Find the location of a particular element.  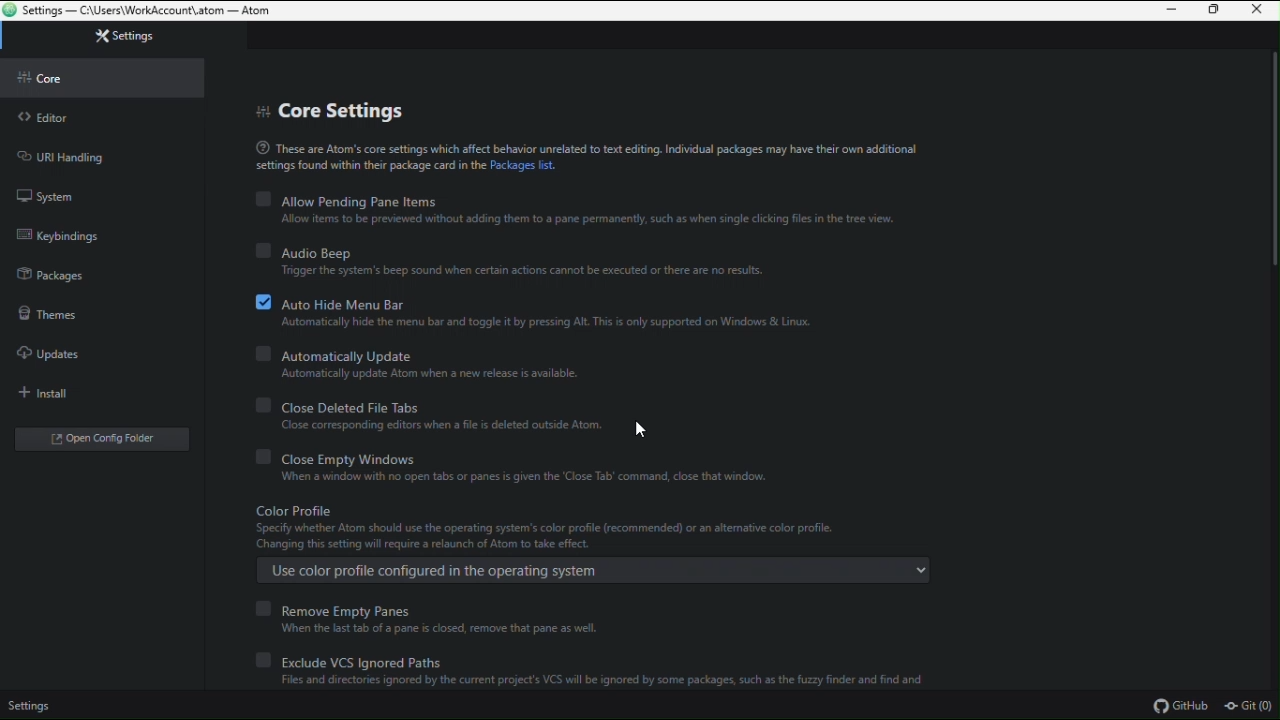

Exclude VCS Ignored Paths is located at coordinates (565, 661).